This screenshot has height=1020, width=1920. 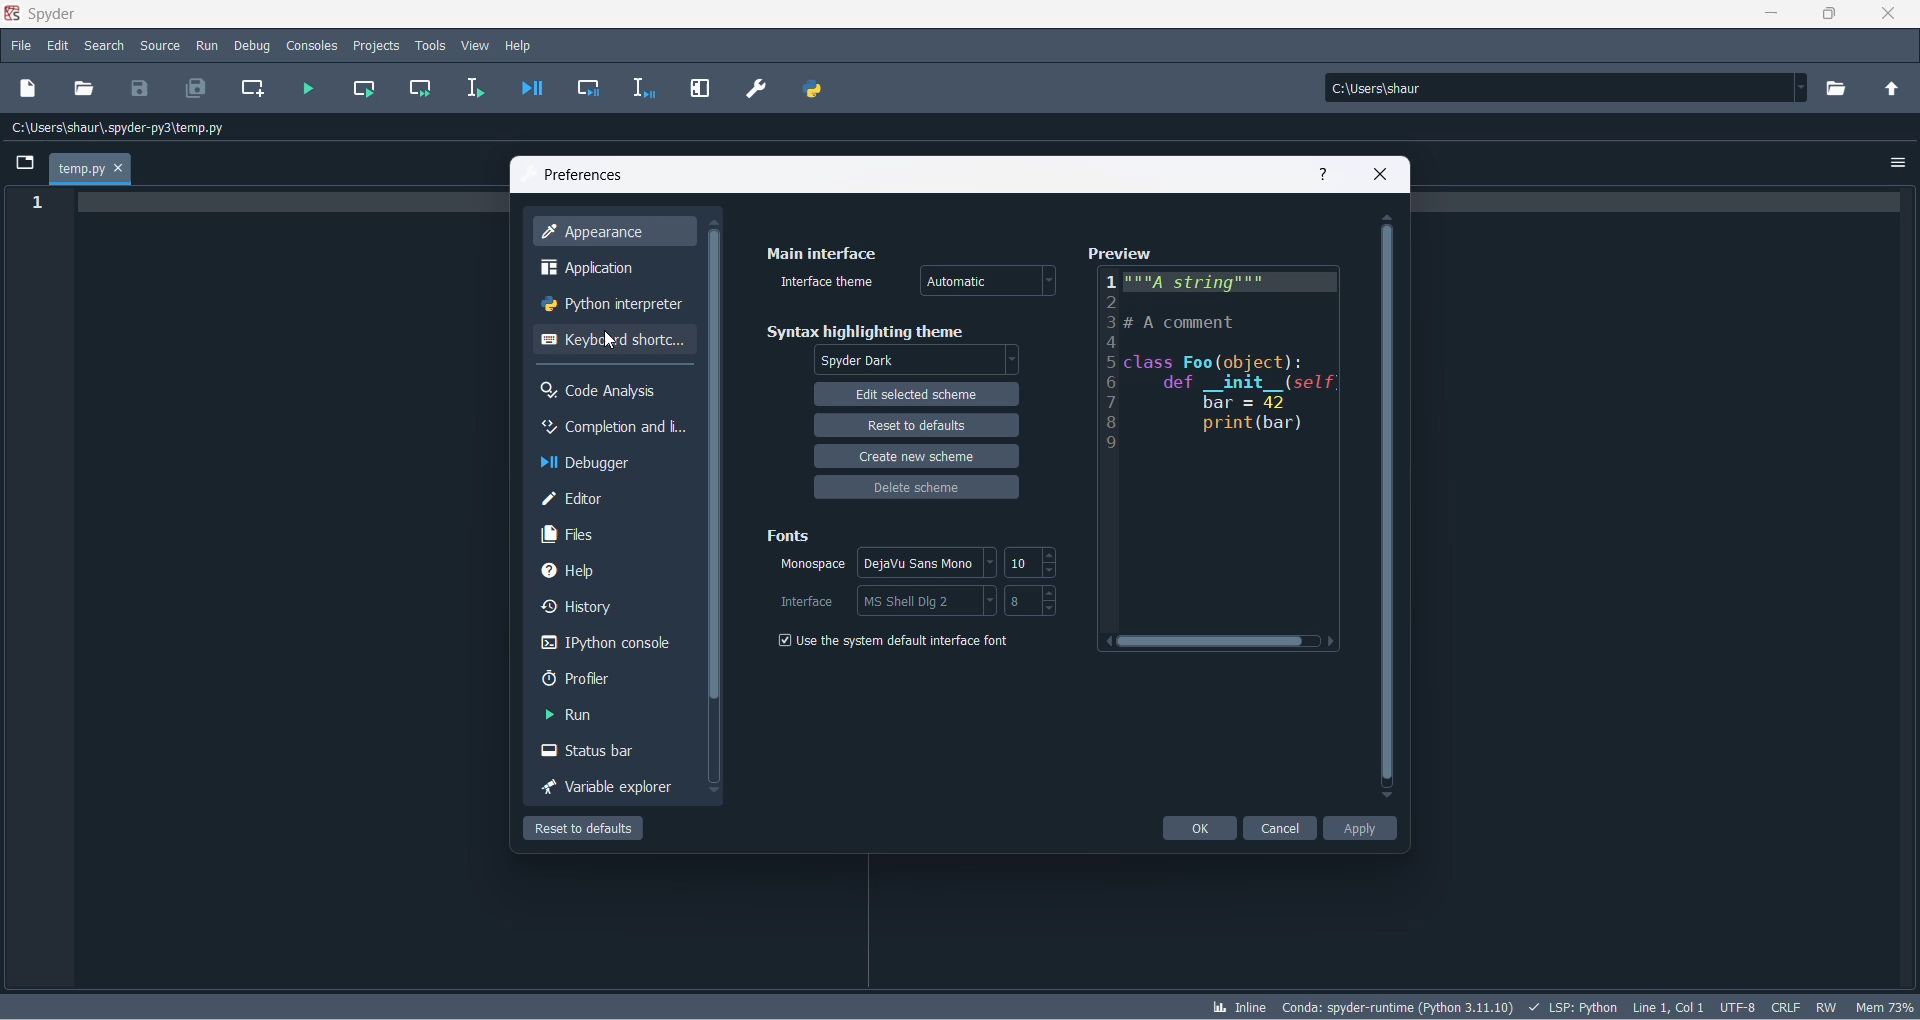 I want to click on preview code, so click(x=1229, y=447).